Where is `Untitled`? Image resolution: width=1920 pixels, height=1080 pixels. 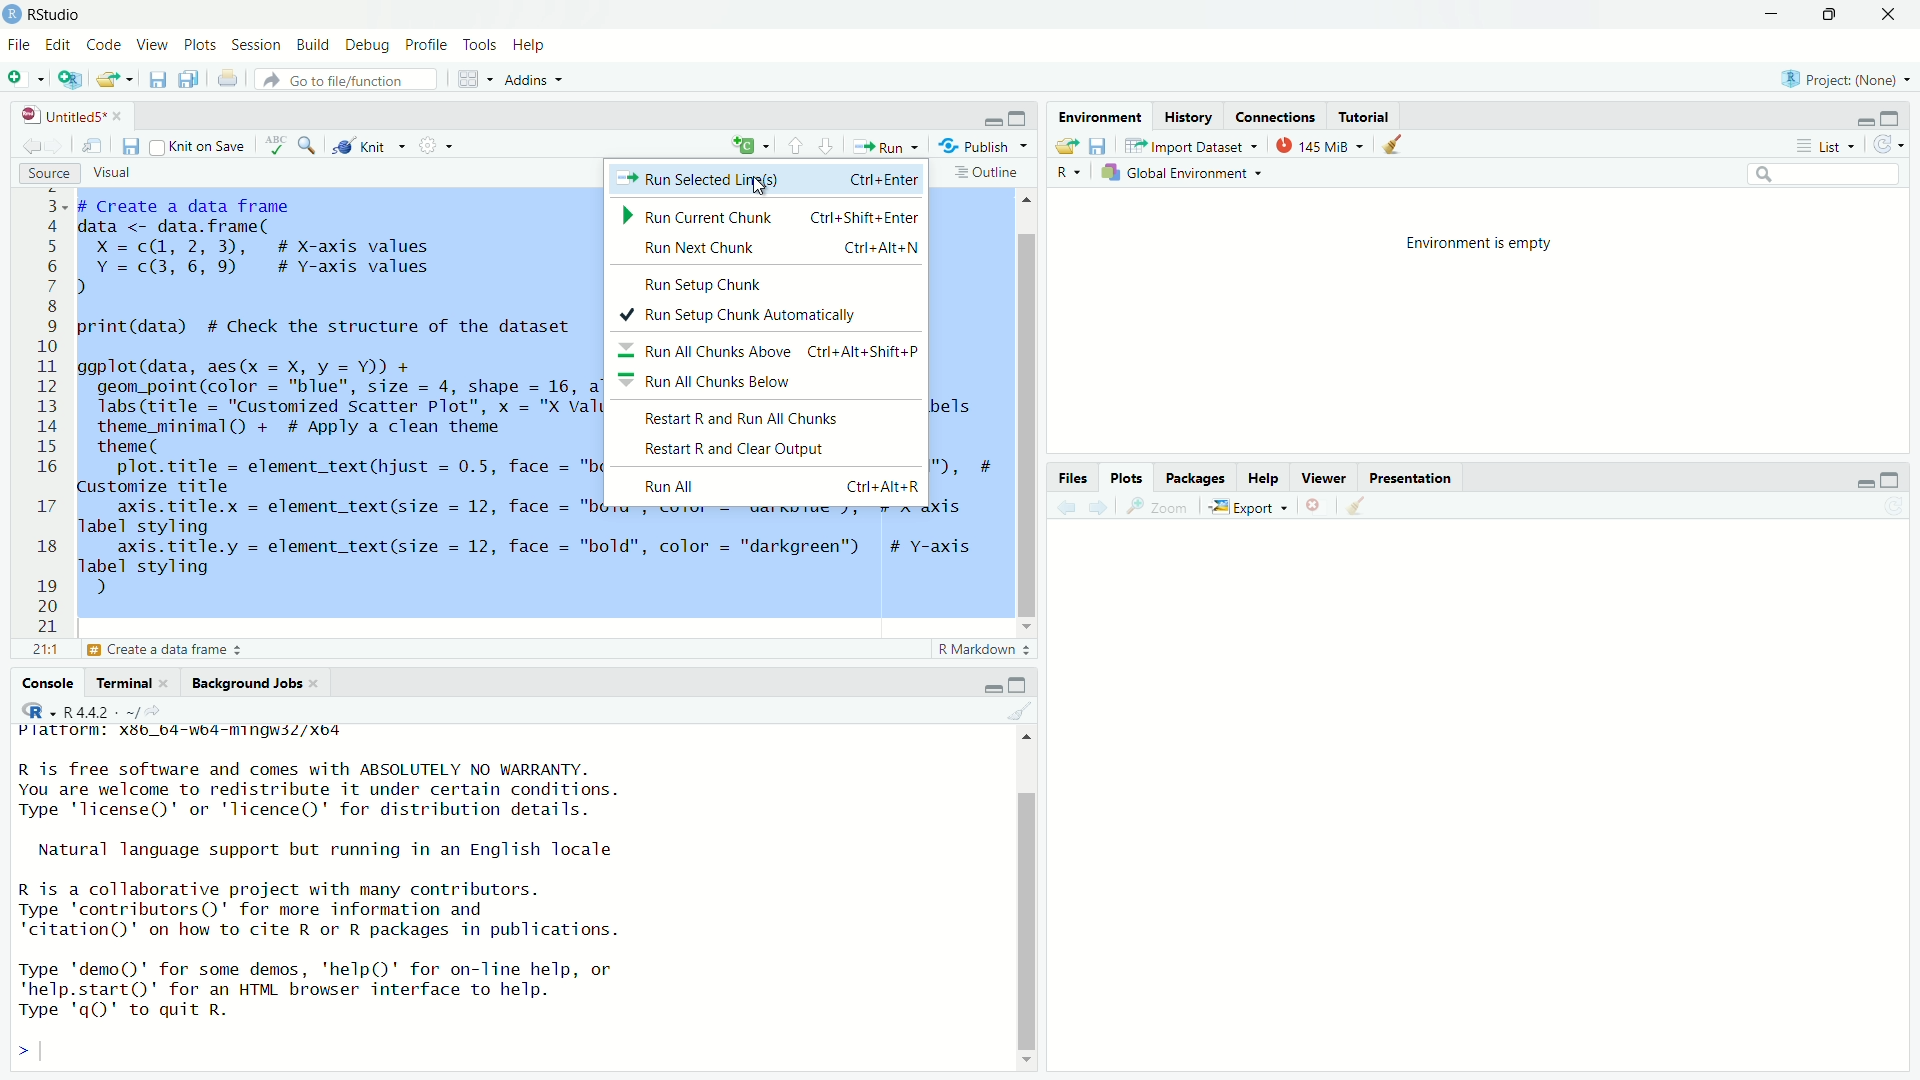
Untitled is located at coordinates (68, 117).